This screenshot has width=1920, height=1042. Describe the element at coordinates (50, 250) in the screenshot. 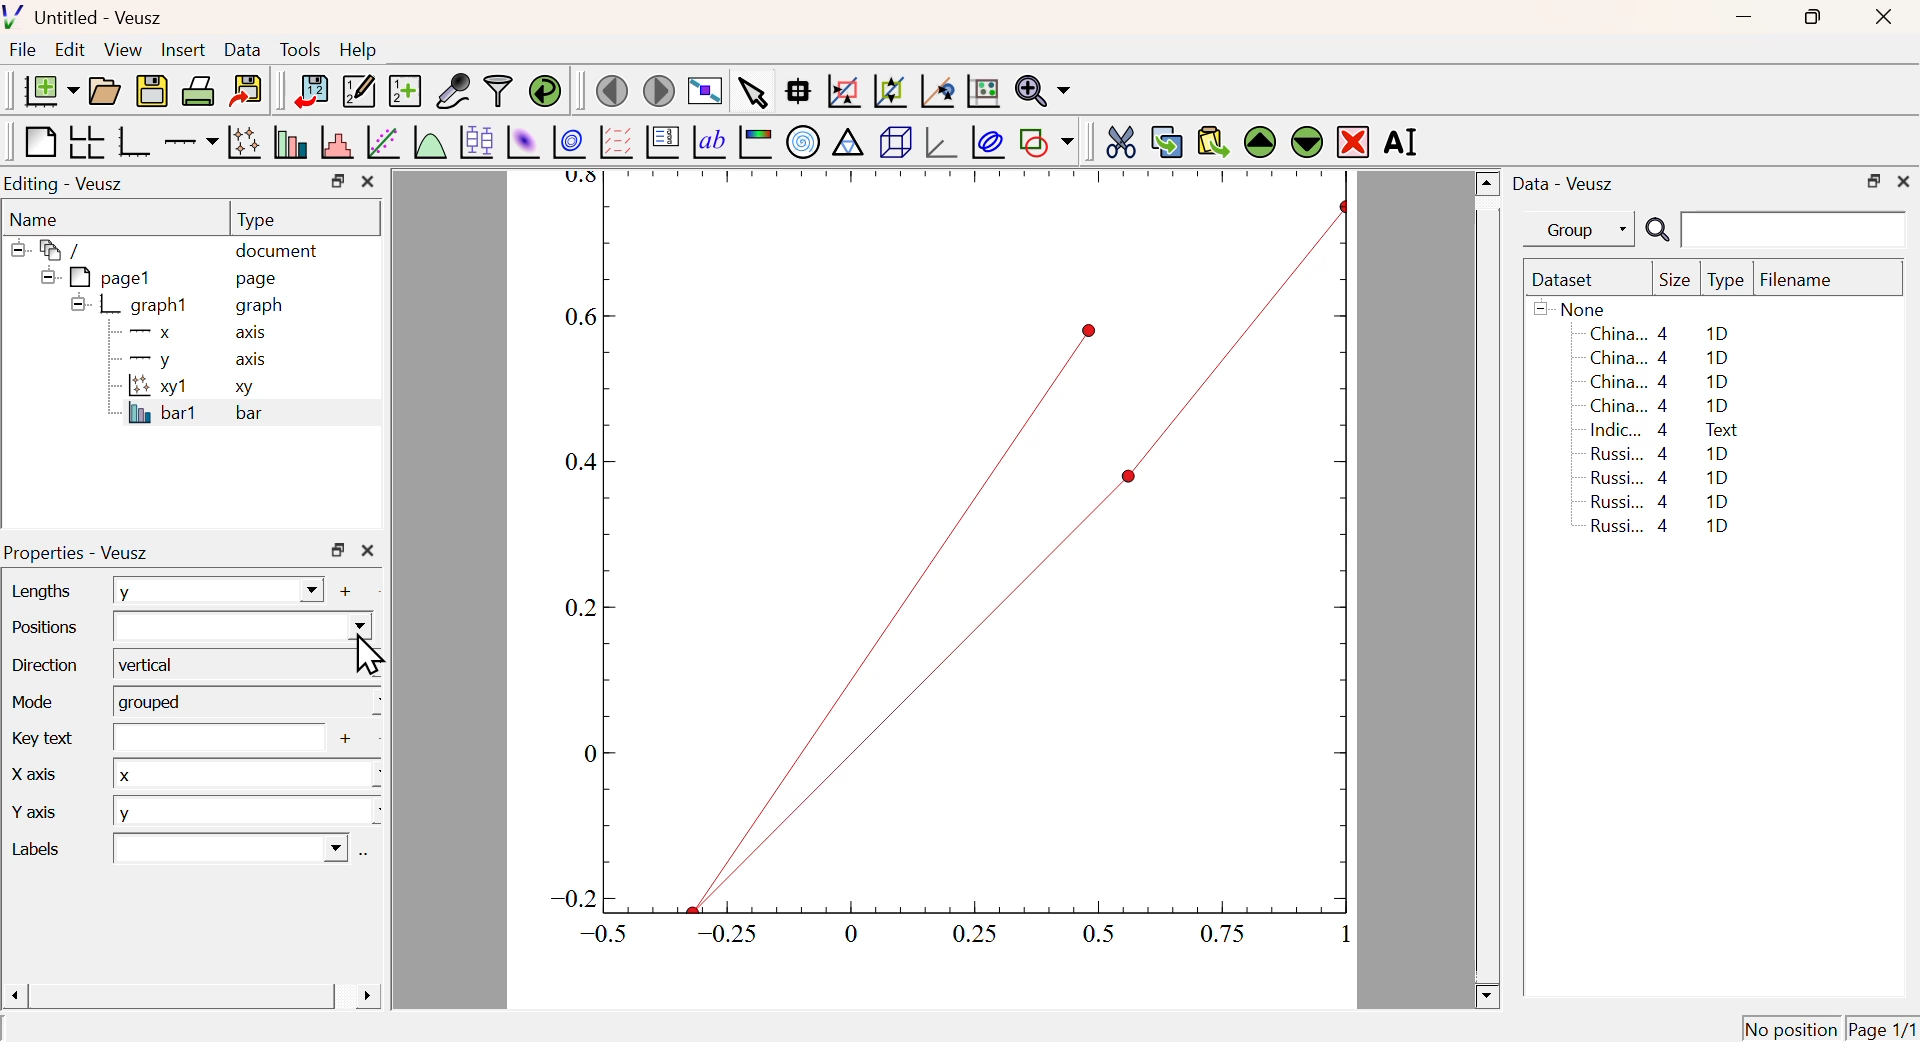

I see `/` at that location.